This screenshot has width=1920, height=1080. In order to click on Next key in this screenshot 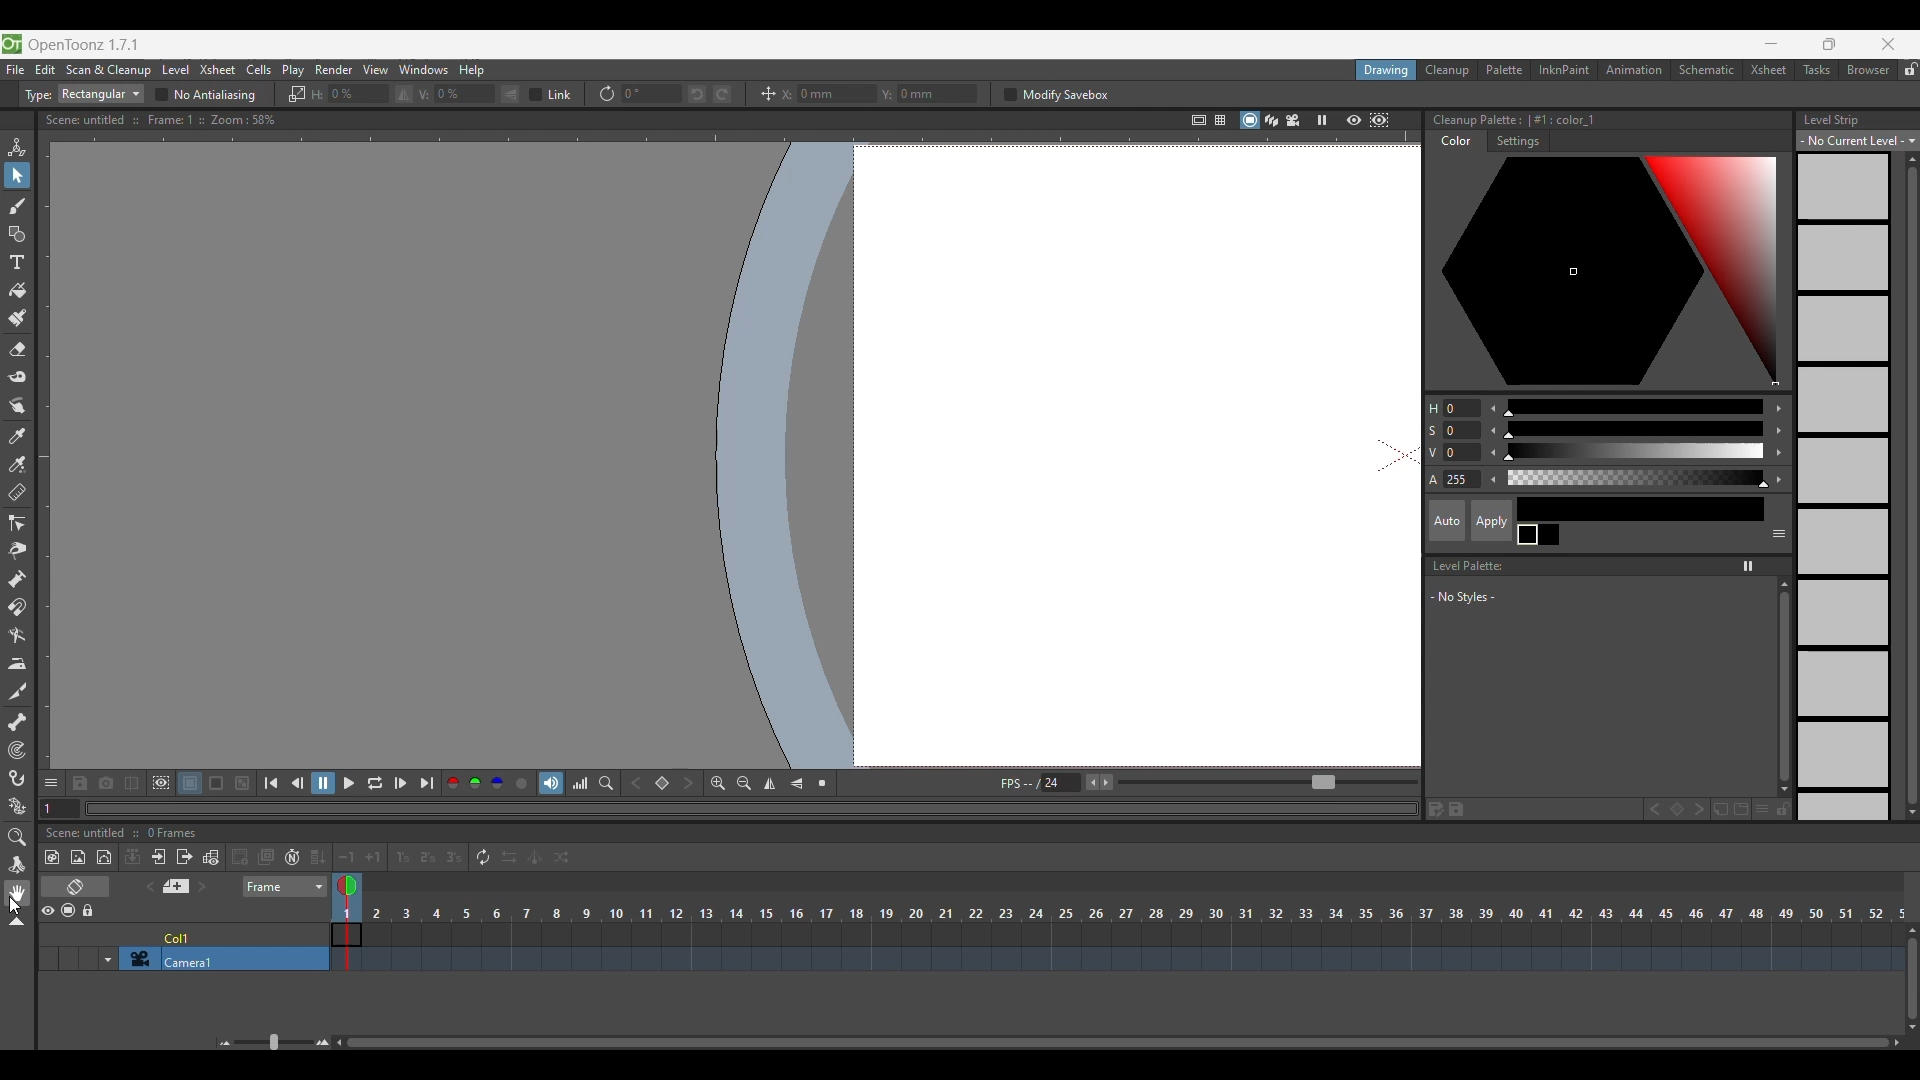, I will do `click(1696, 809)`.